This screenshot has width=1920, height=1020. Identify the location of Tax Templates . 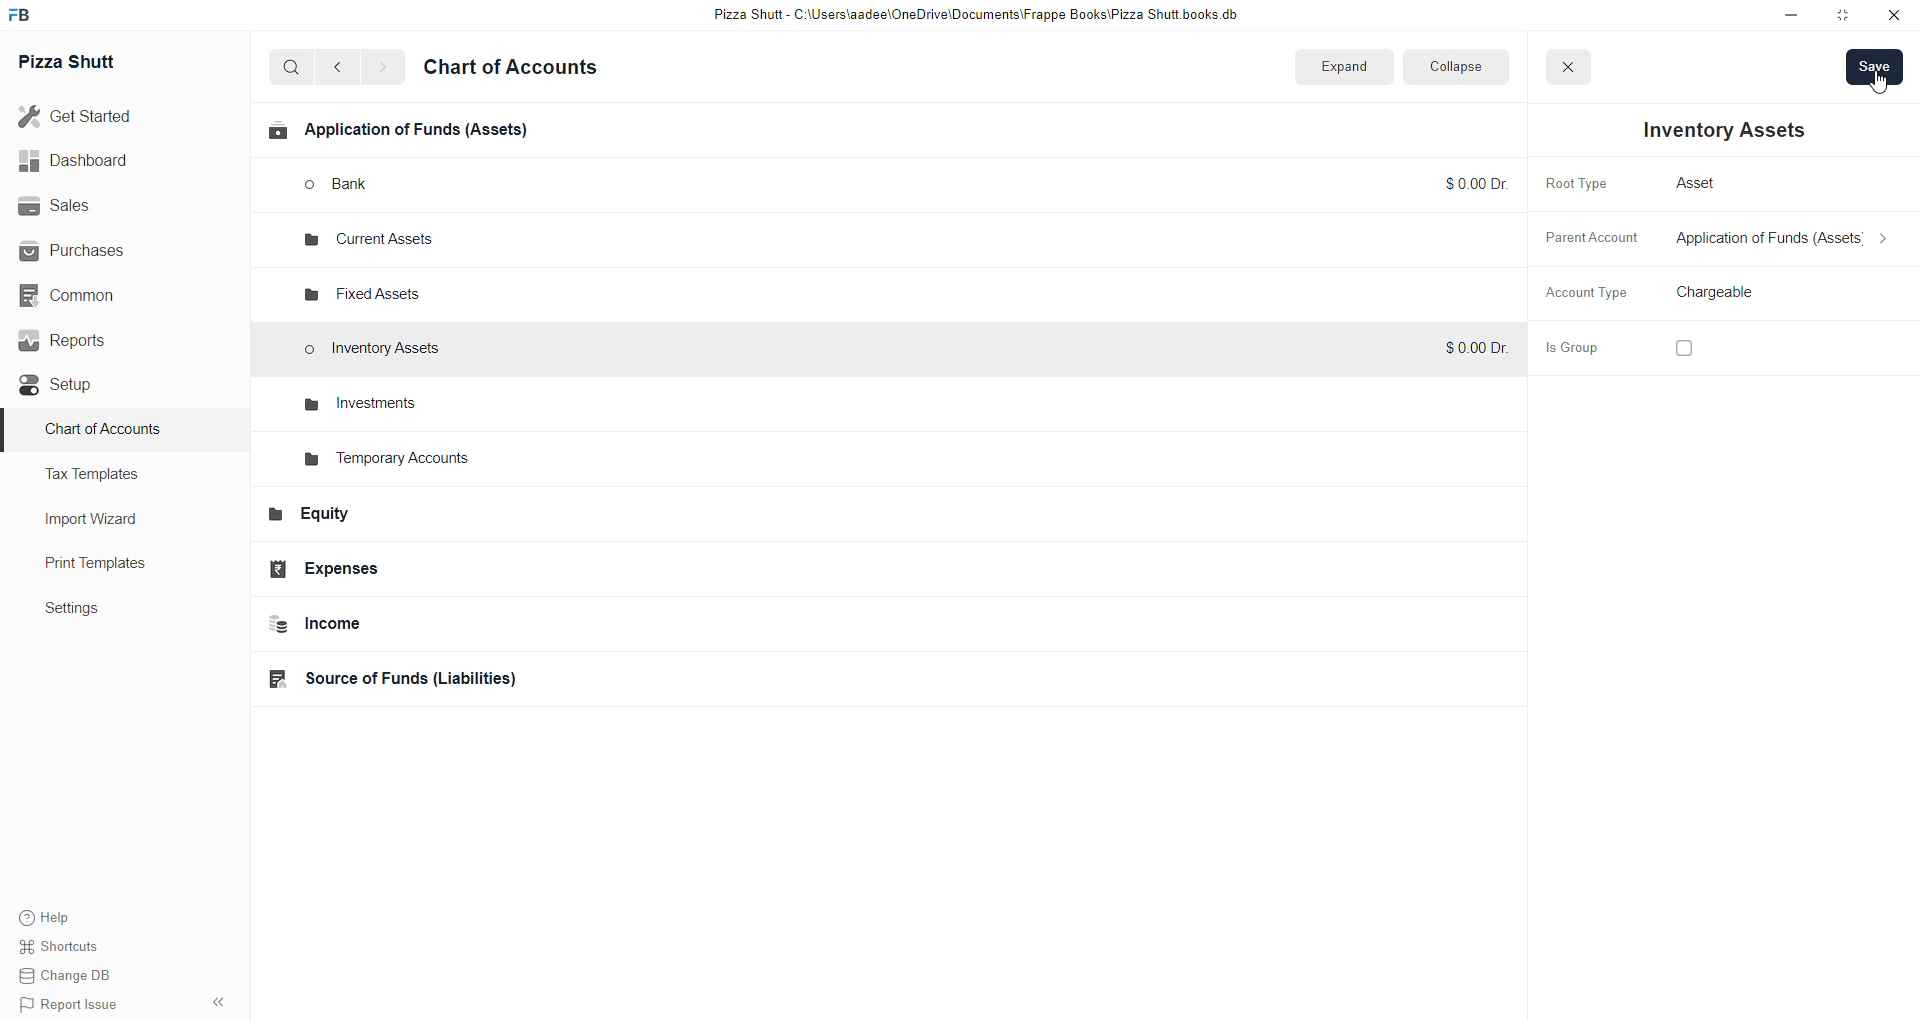
(117, 477).